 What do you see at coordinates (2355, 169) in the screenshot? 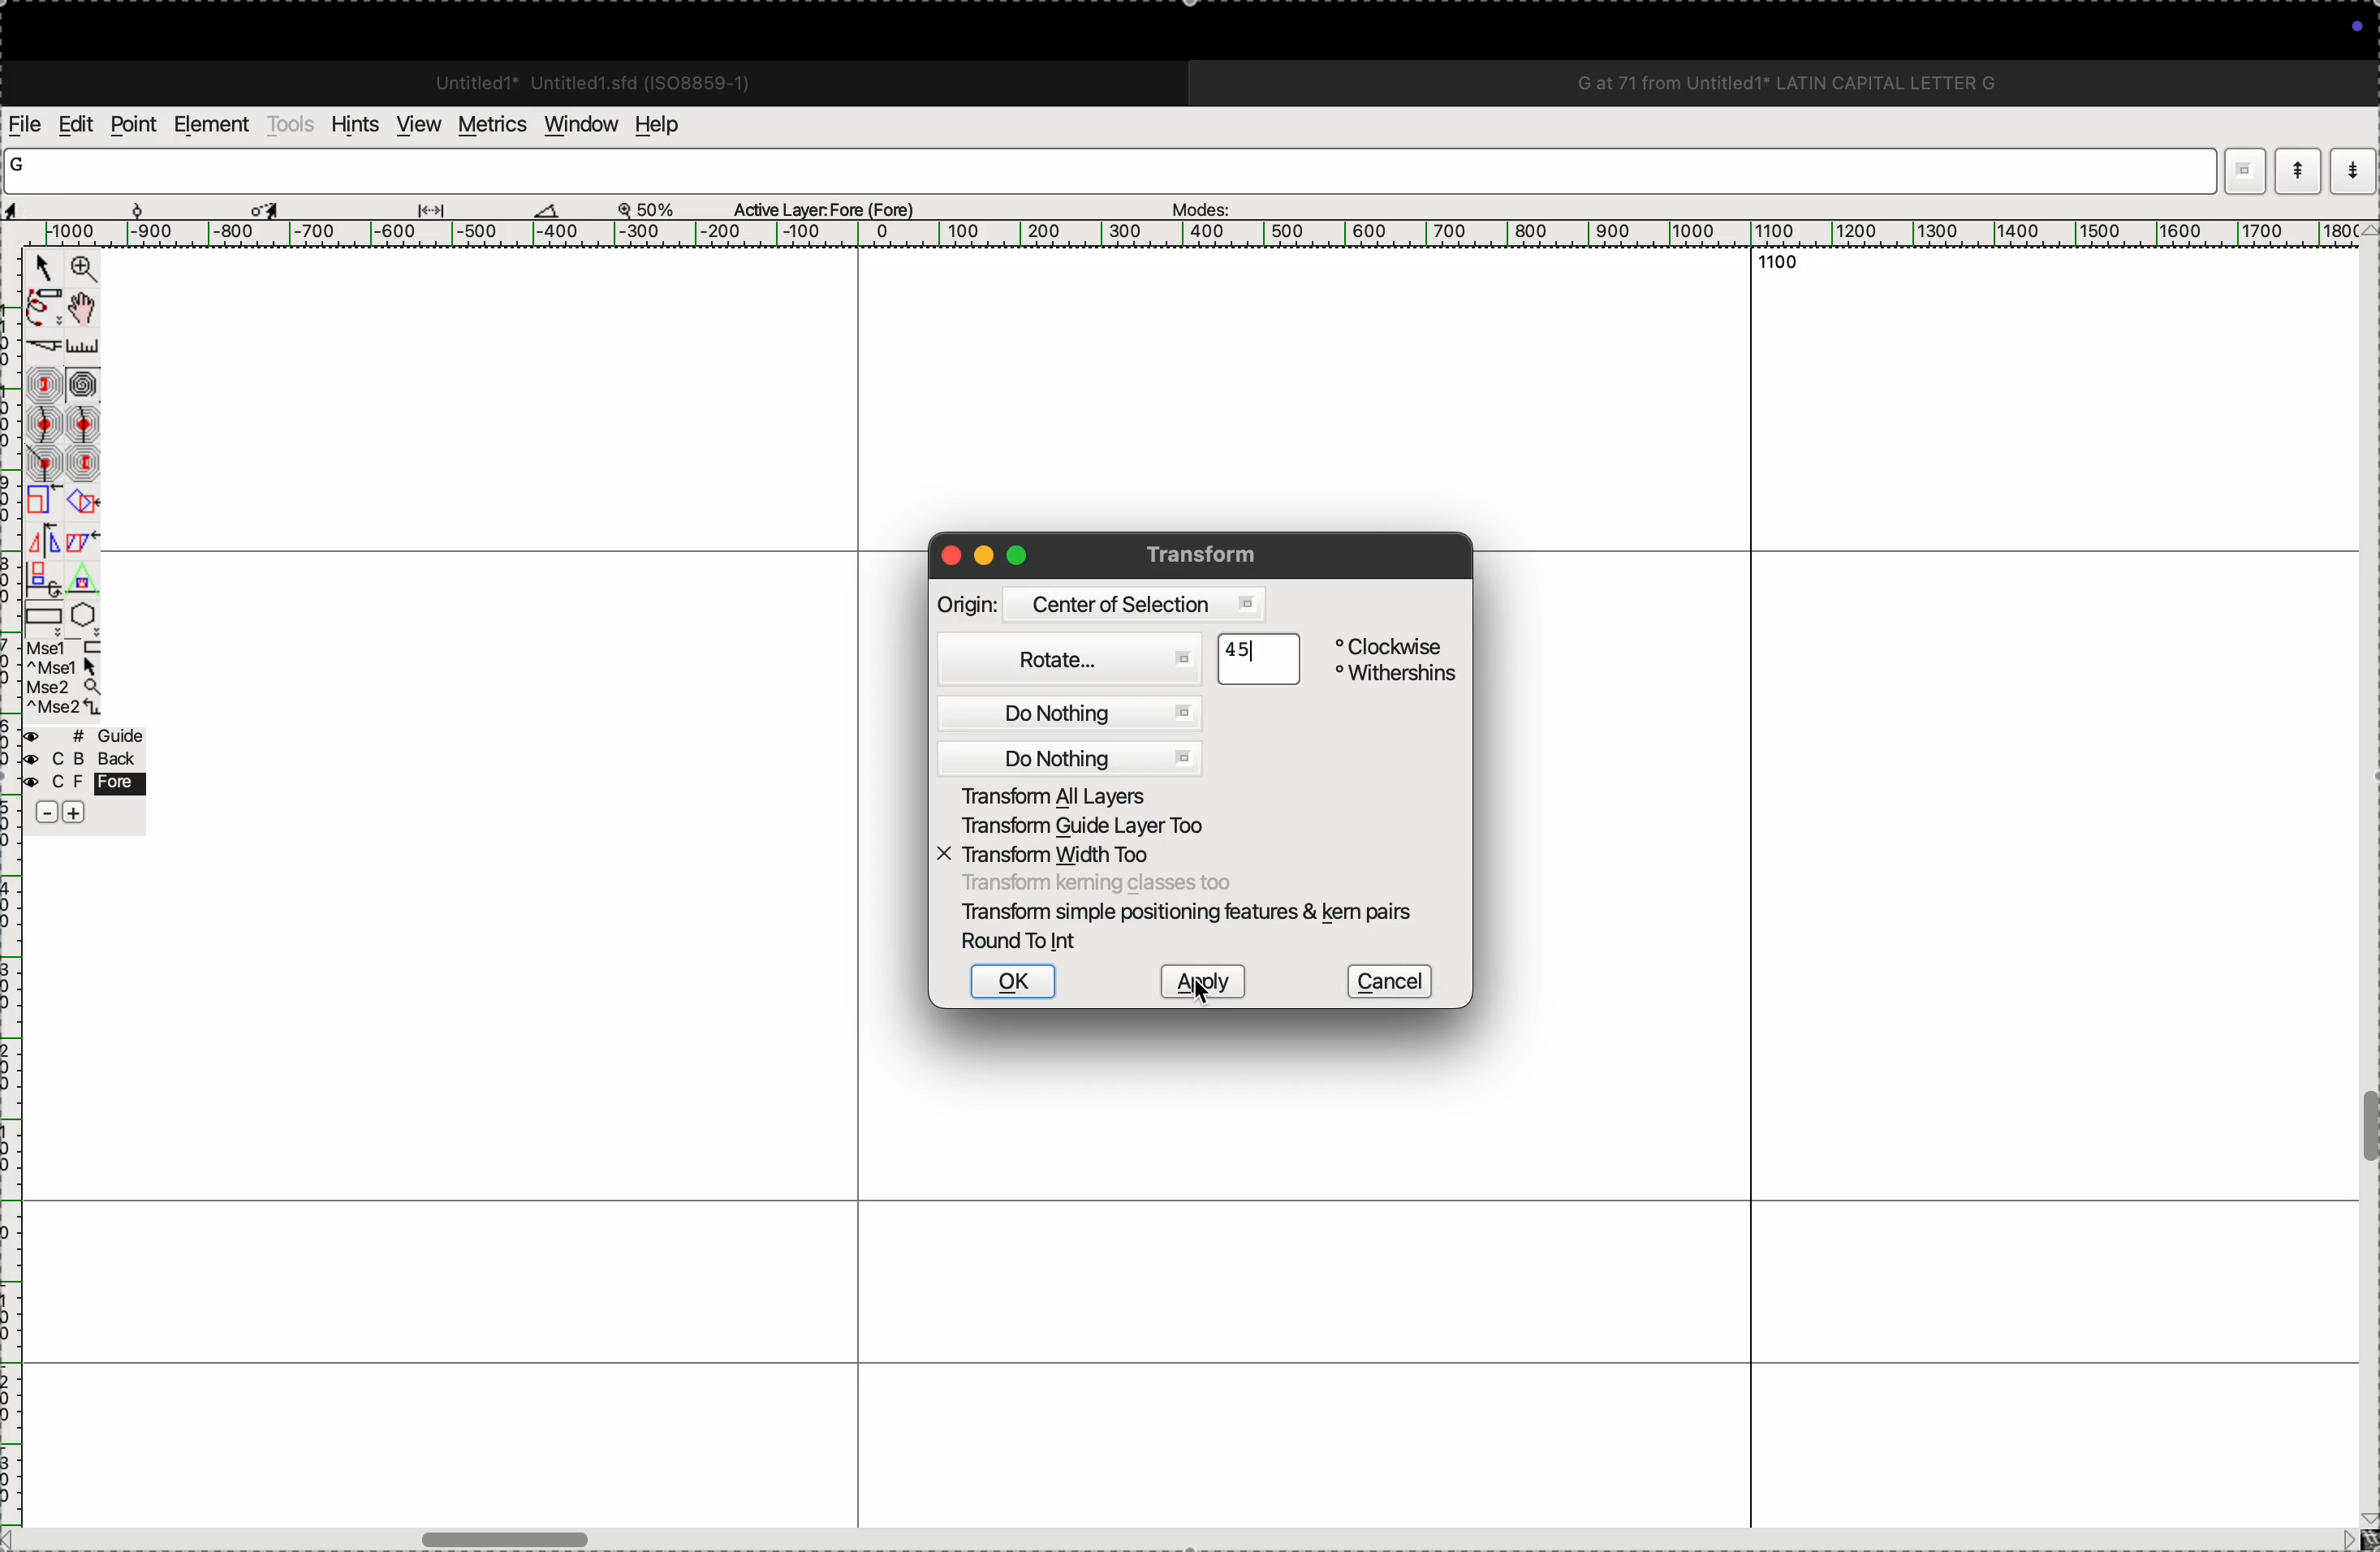
I see `show previous word list` at bounding box center [2355, 169].